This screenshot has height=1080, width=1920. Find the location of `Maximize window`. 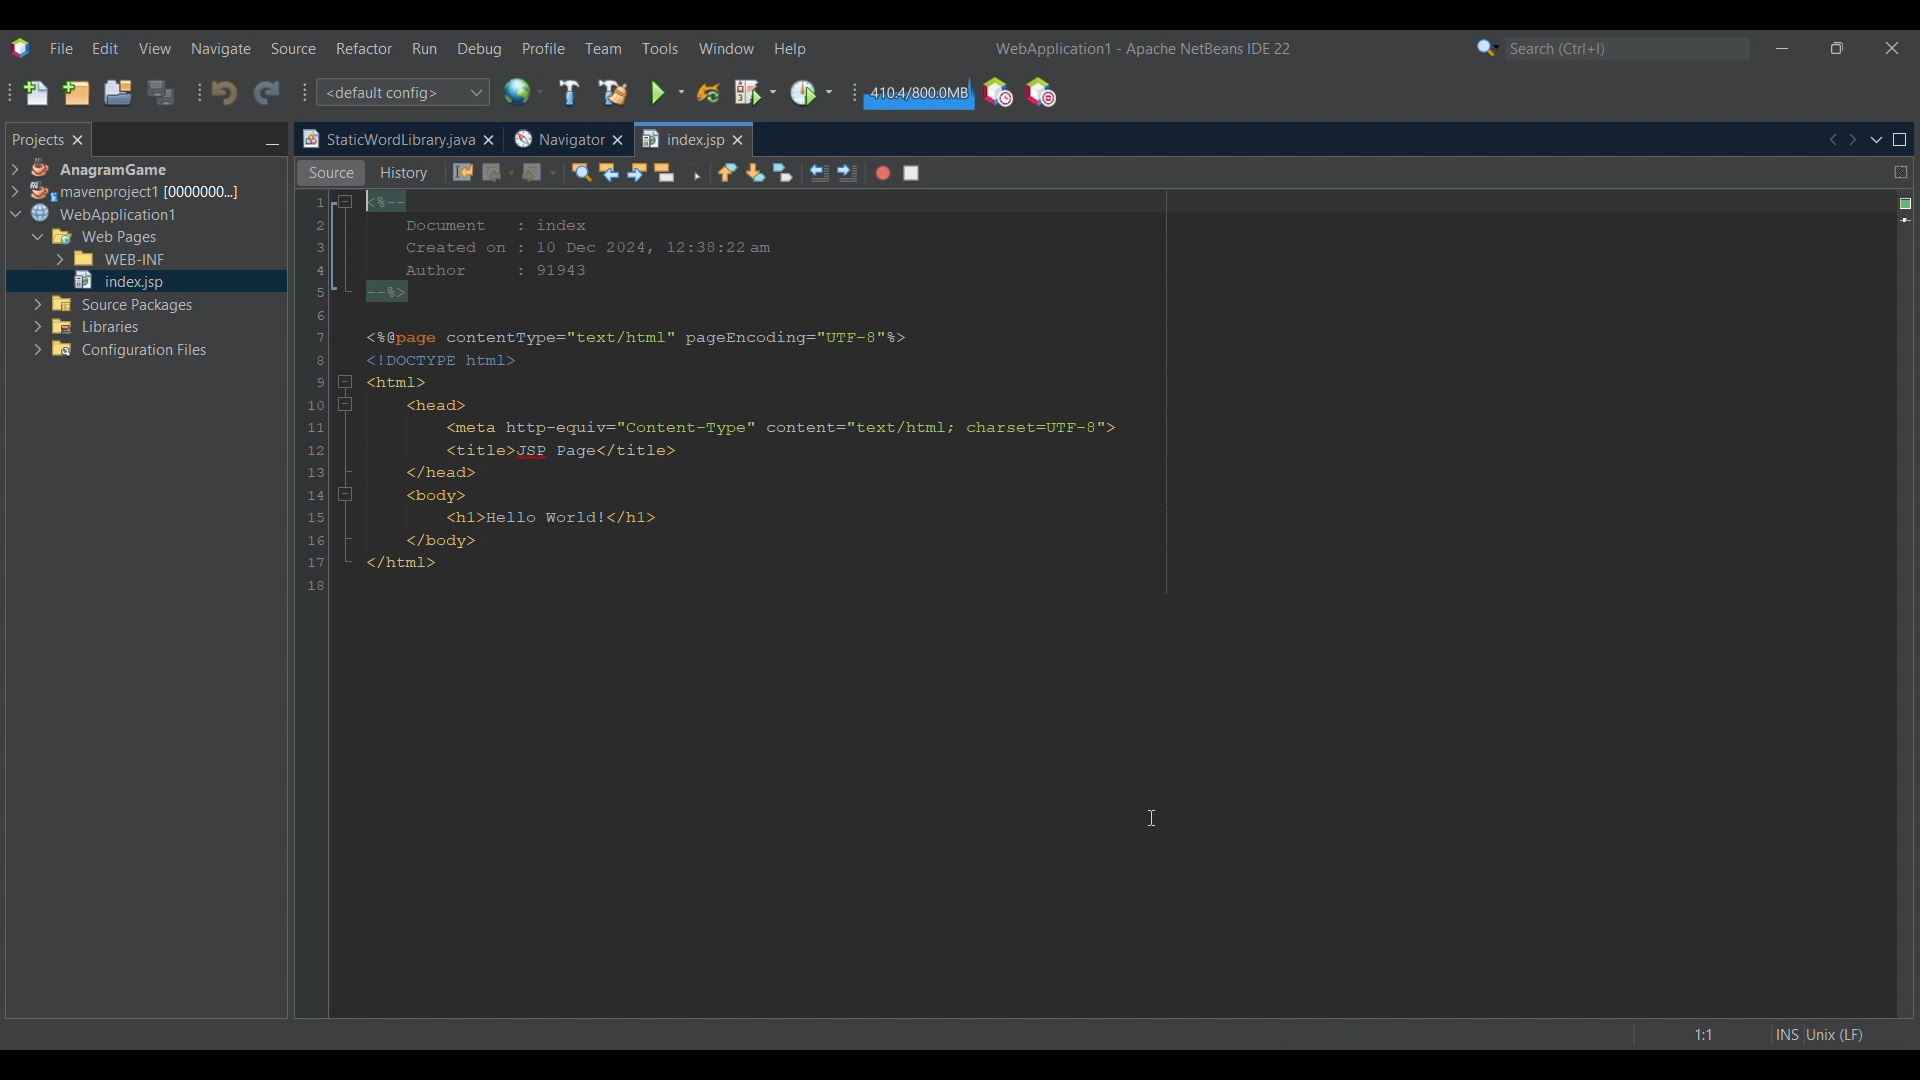

Maximize window is located at coordinates (1900, 140).